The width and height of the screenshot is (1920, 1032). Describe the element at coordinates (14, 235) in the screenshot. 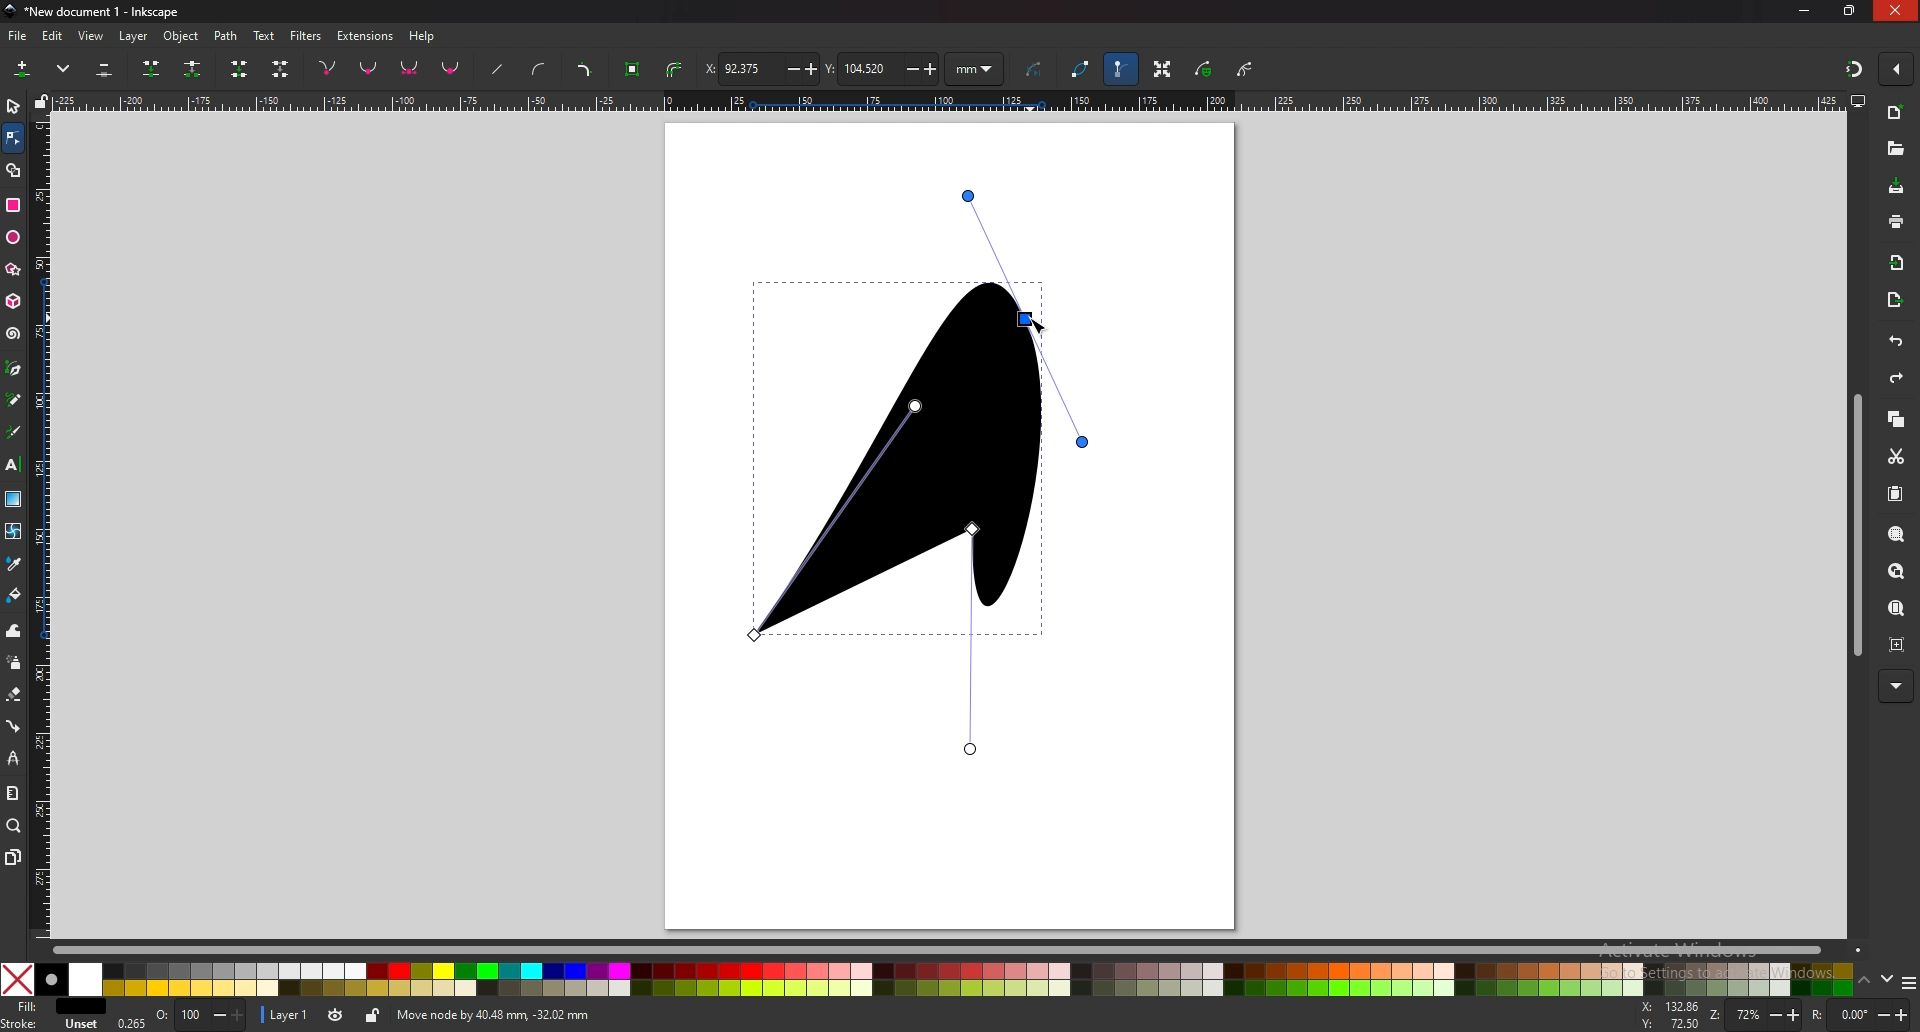

I see `ellipse` at that location.